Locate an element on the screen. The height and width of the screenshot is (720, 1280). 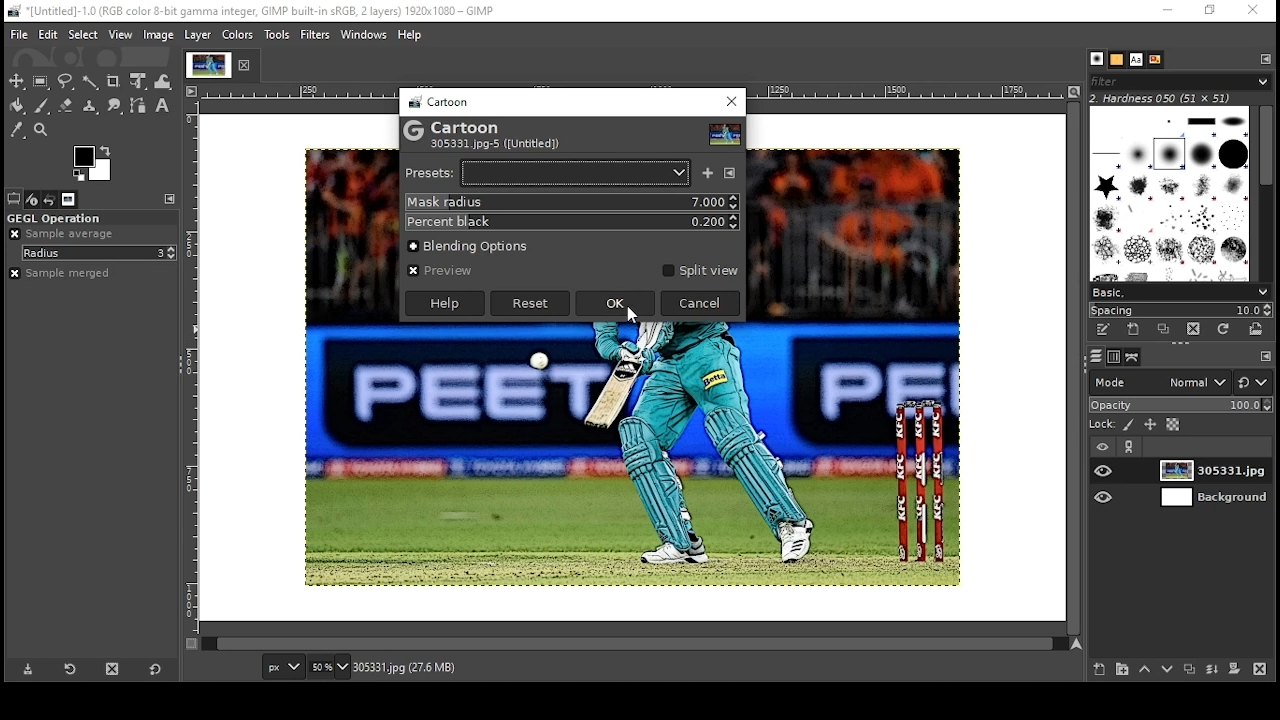
rectangular selection tool is located at coordinates (41, 82).